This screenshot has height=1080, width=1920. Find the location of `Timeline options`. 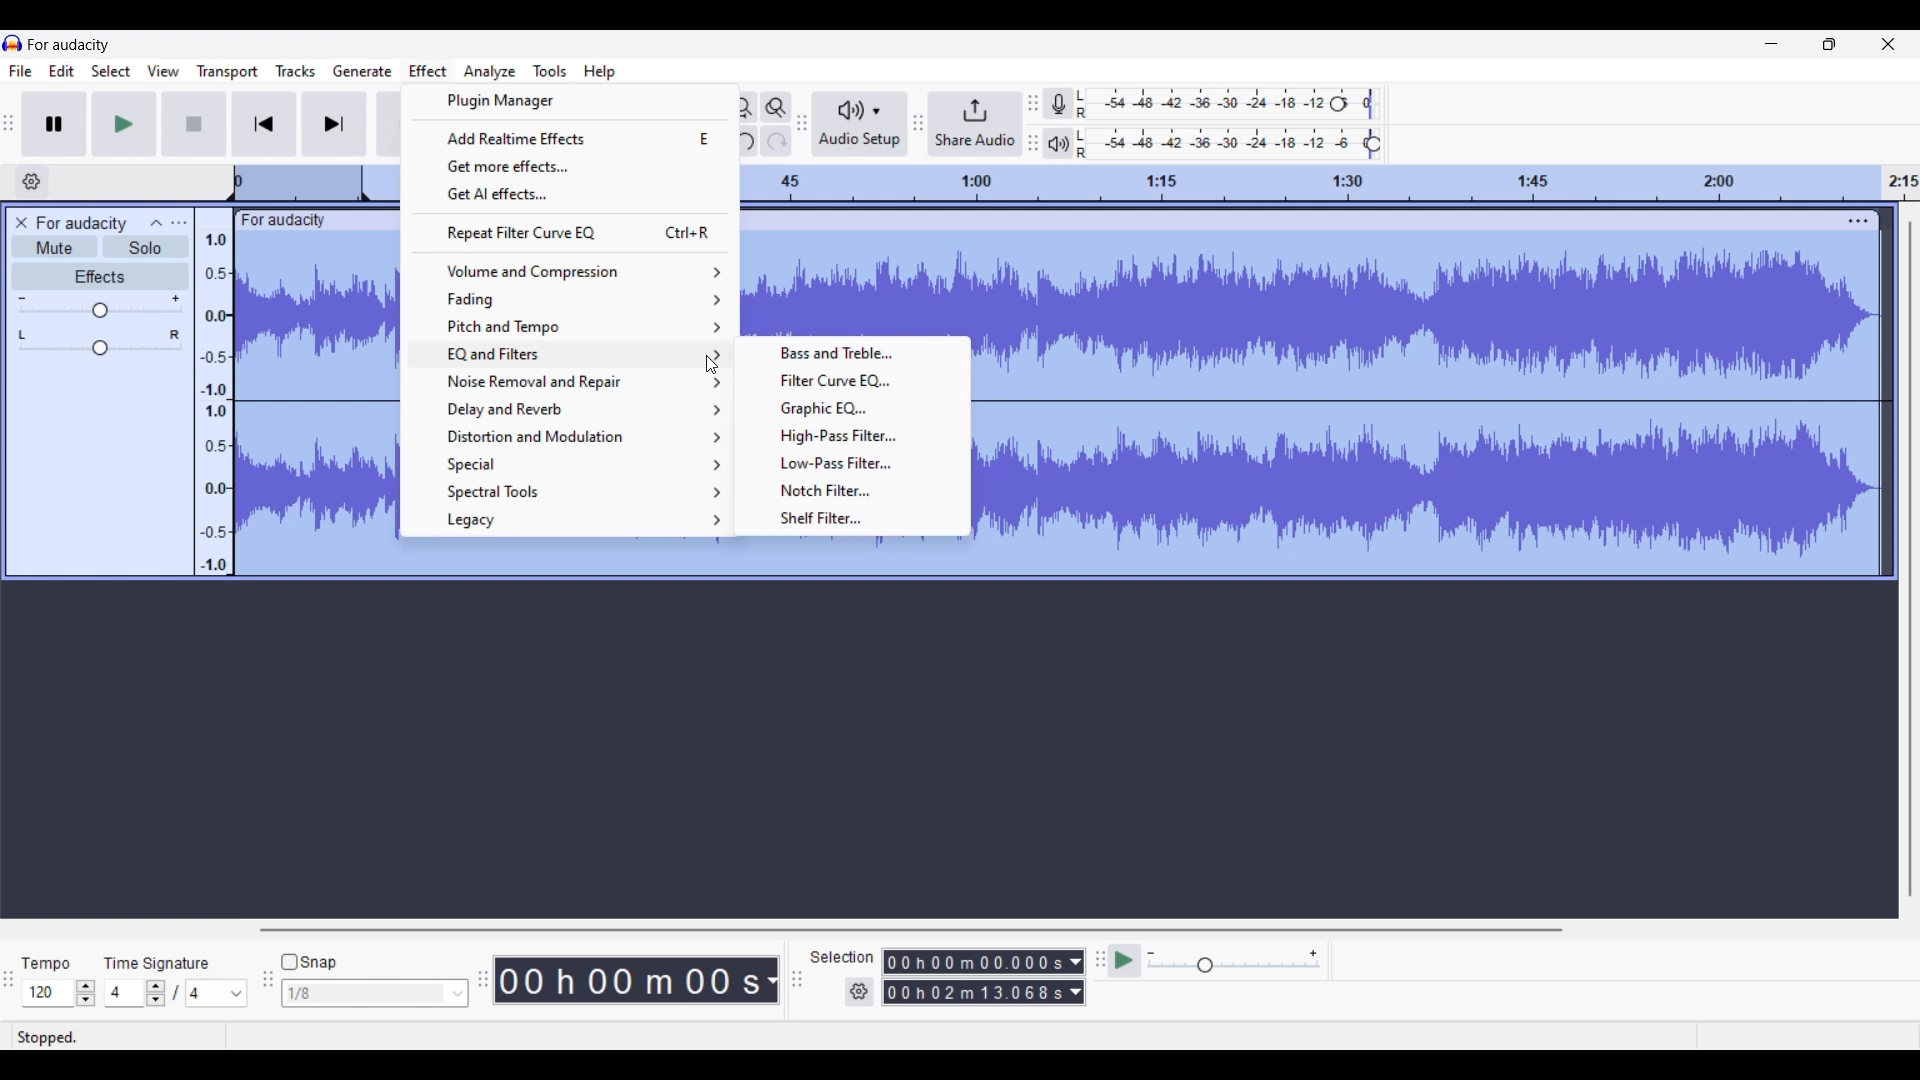

Timeline options is located at coordinates (33, 181).